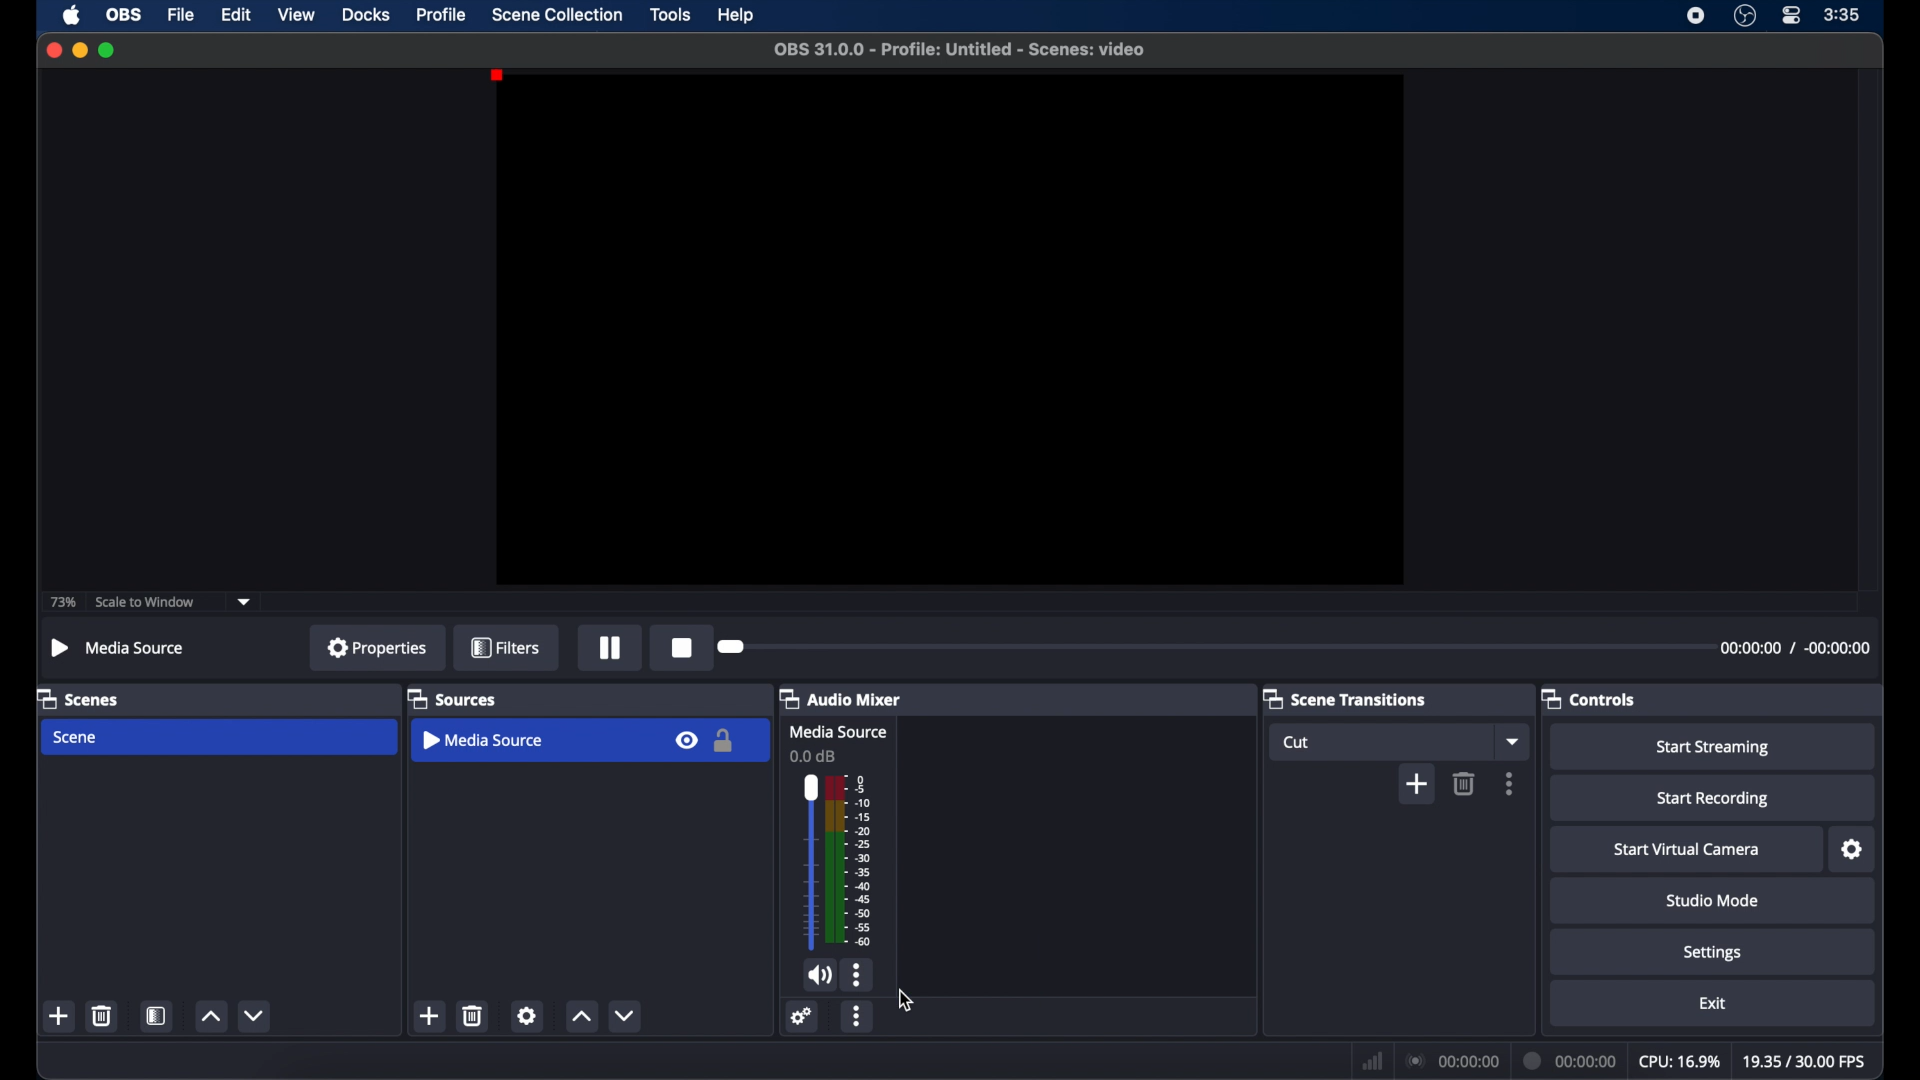  Describe the element at coordinates (686, 740) in the screenshot. I see `visibility icon` at that location.